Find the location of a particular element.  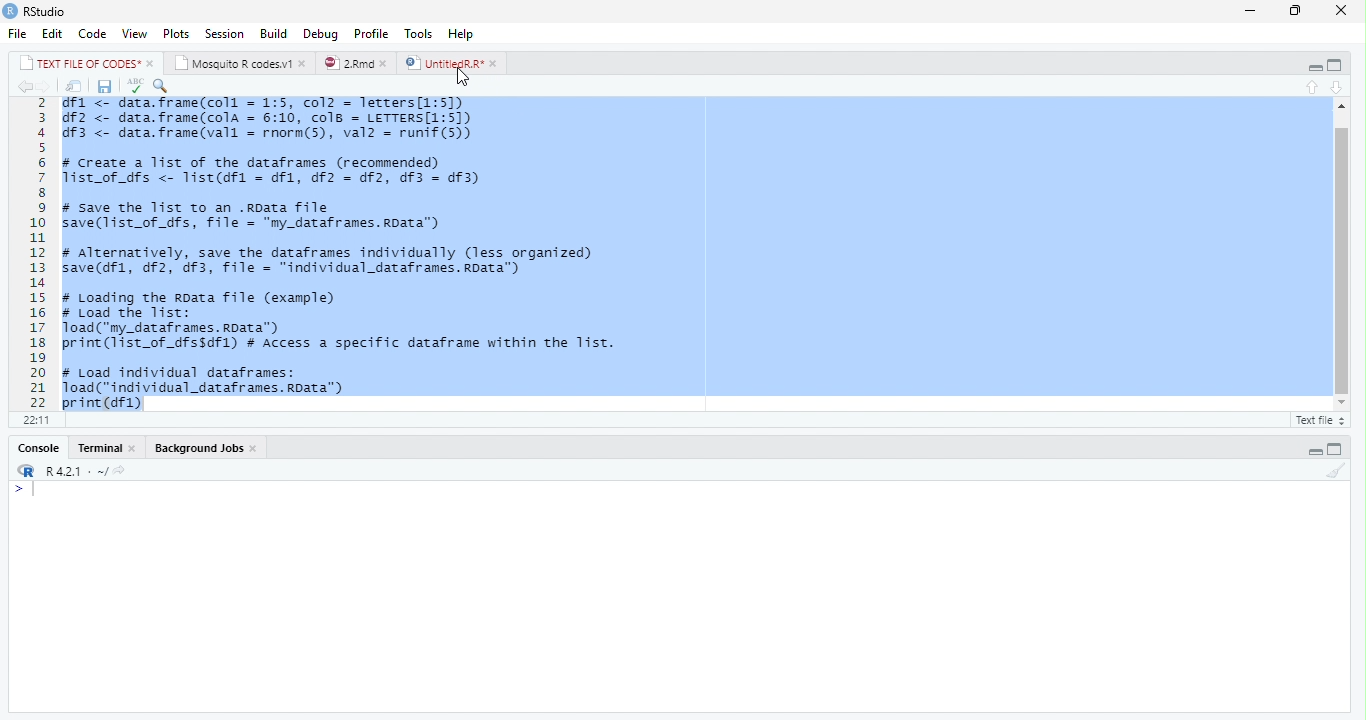

File is located at coordinates (19, 33).